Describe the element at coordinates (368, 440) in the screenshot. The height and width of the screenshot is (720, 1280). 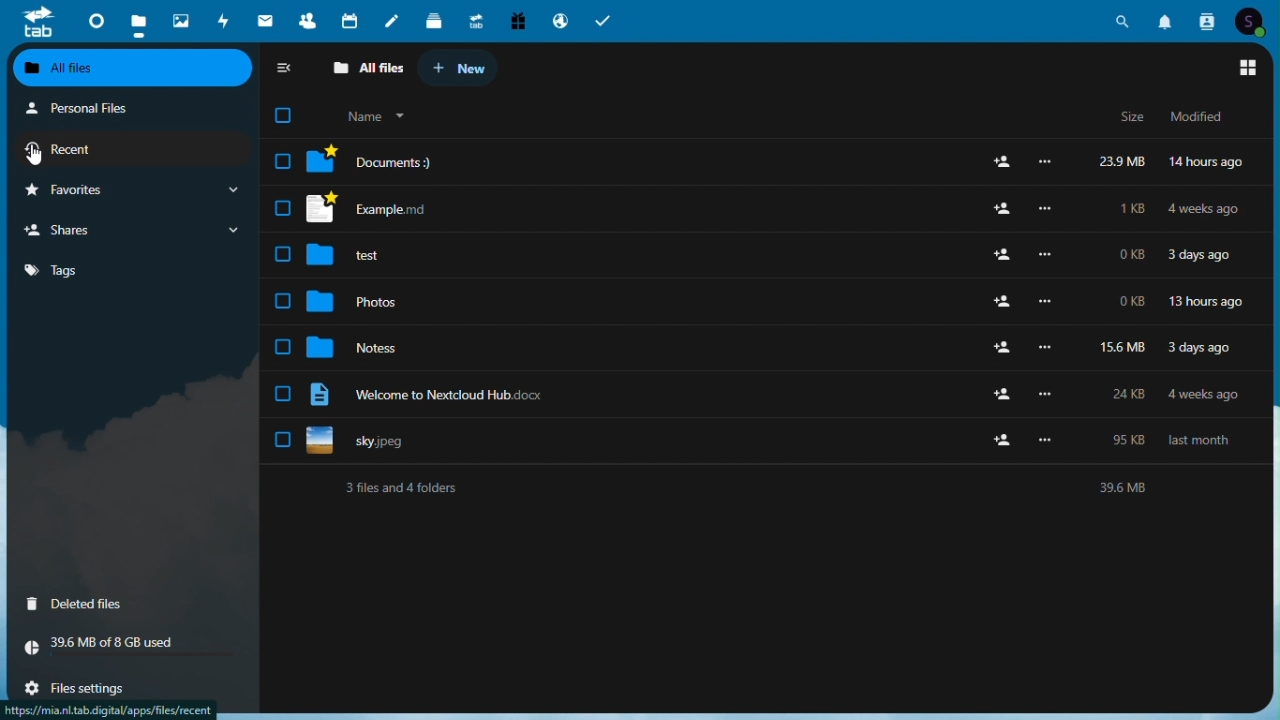
I see `sky.jpeg` at that location.